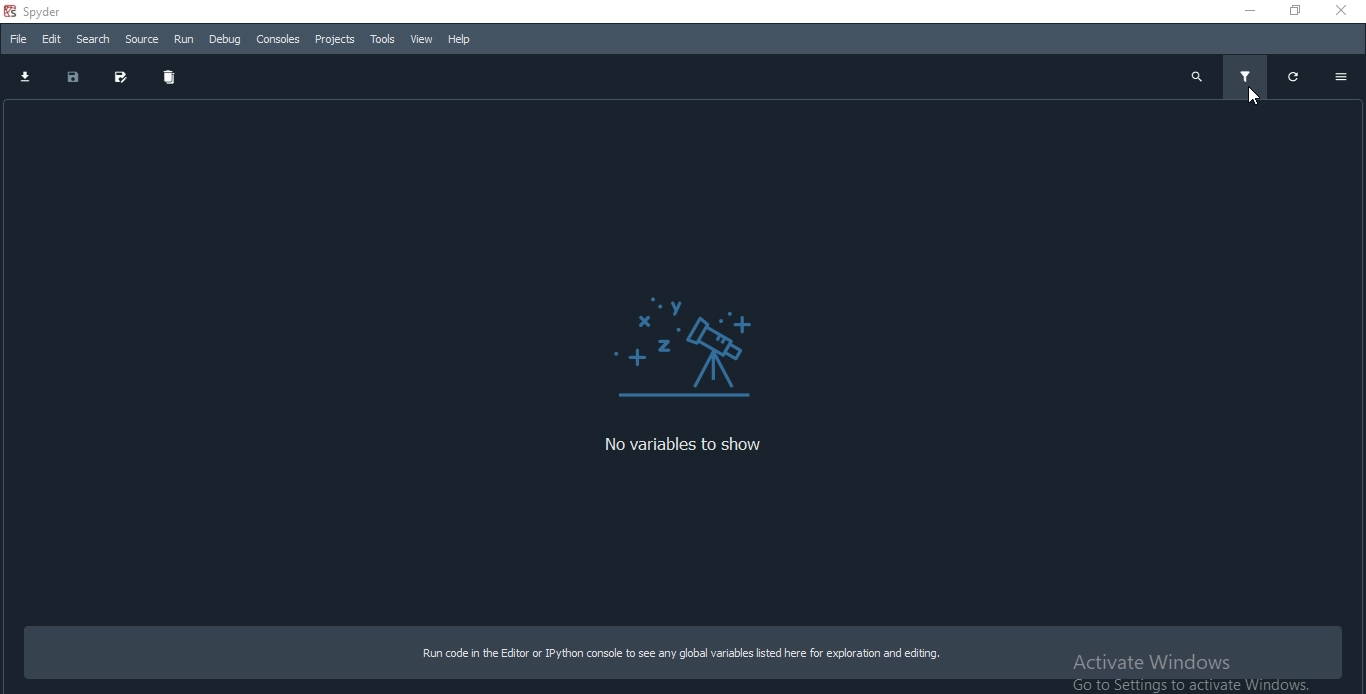  What do you see at coordinates (142, 39) in the screenshot?
I see `Source` at bounding box center [142, 39].